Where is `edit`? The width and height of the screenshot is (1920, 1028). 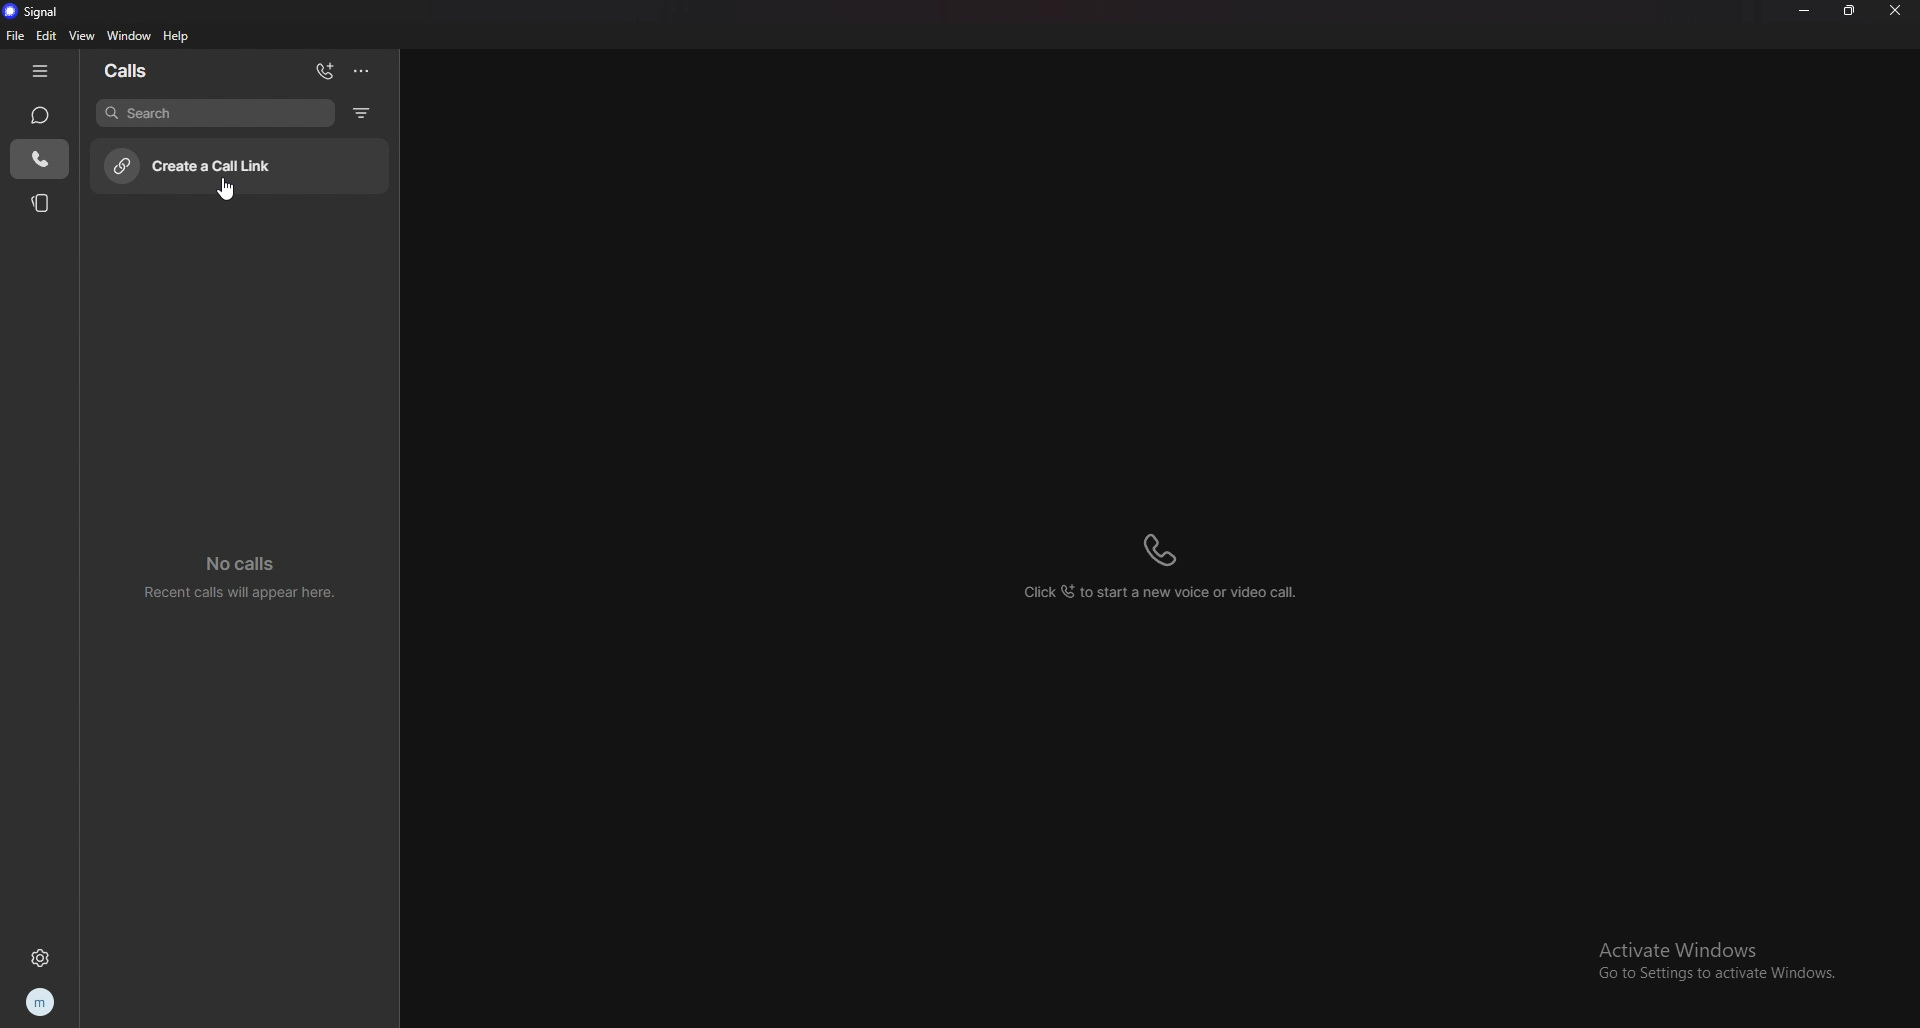 edit is located at coordinates (47, 36).